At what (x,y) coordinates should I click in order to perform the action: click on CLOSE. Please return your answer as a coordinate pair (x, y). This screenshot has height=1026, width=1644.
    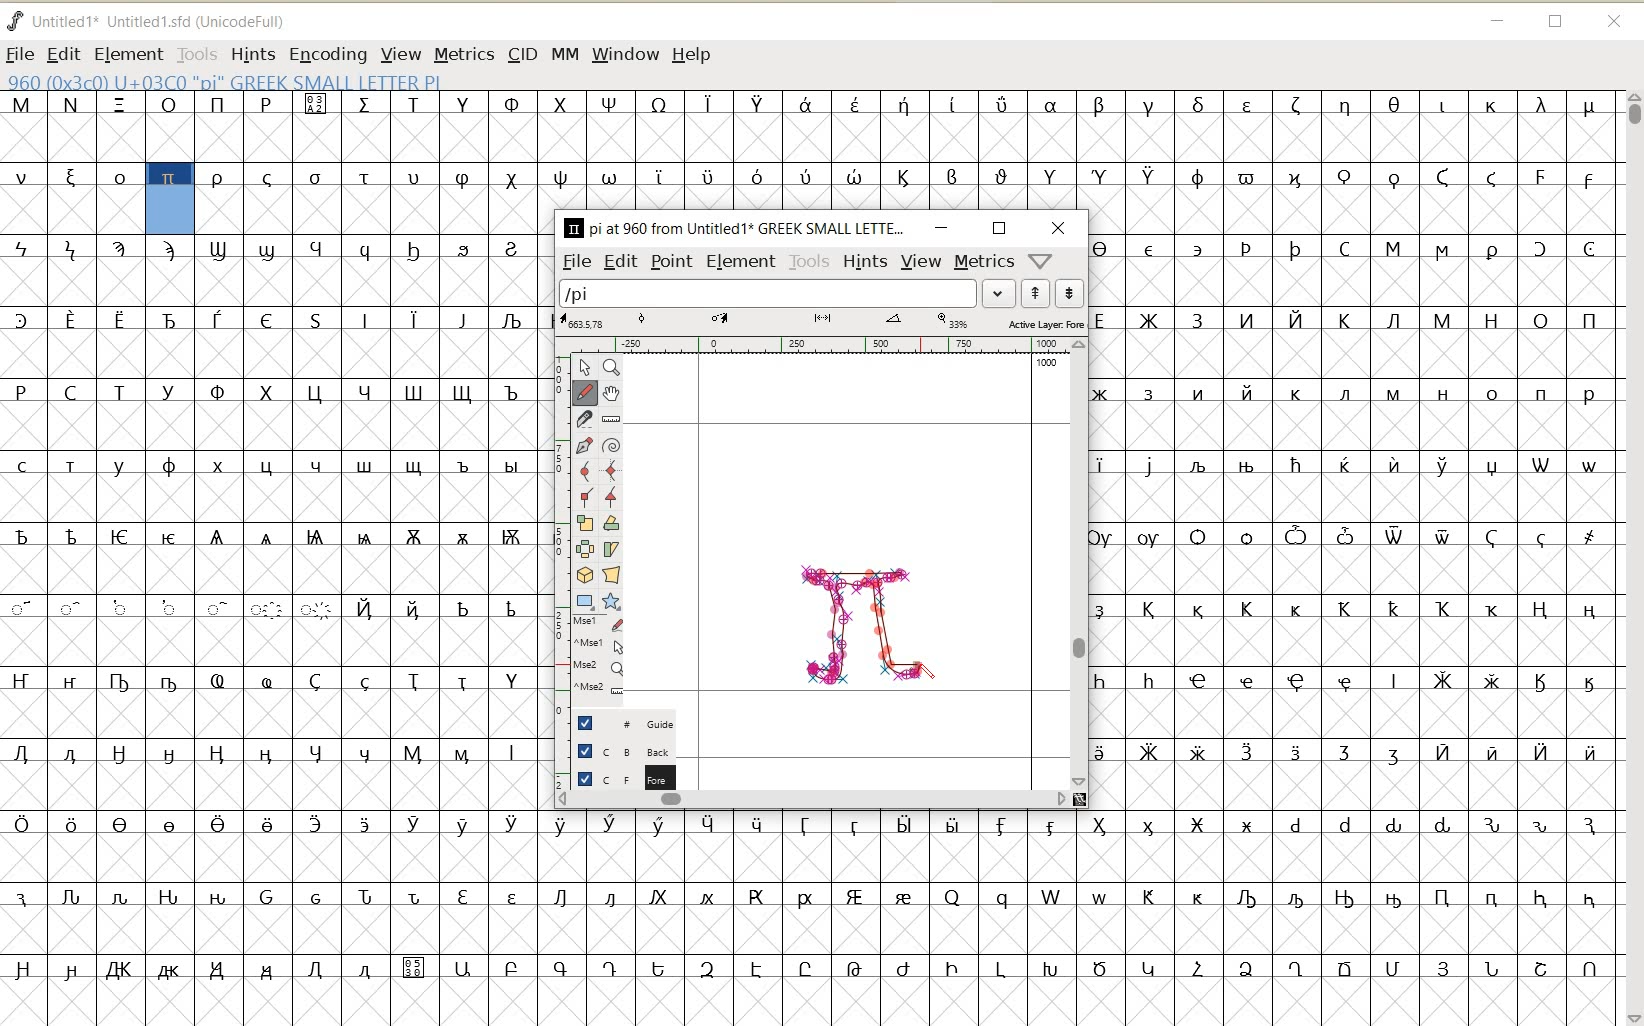
    Looking at the image, I should click on (1061, 229).